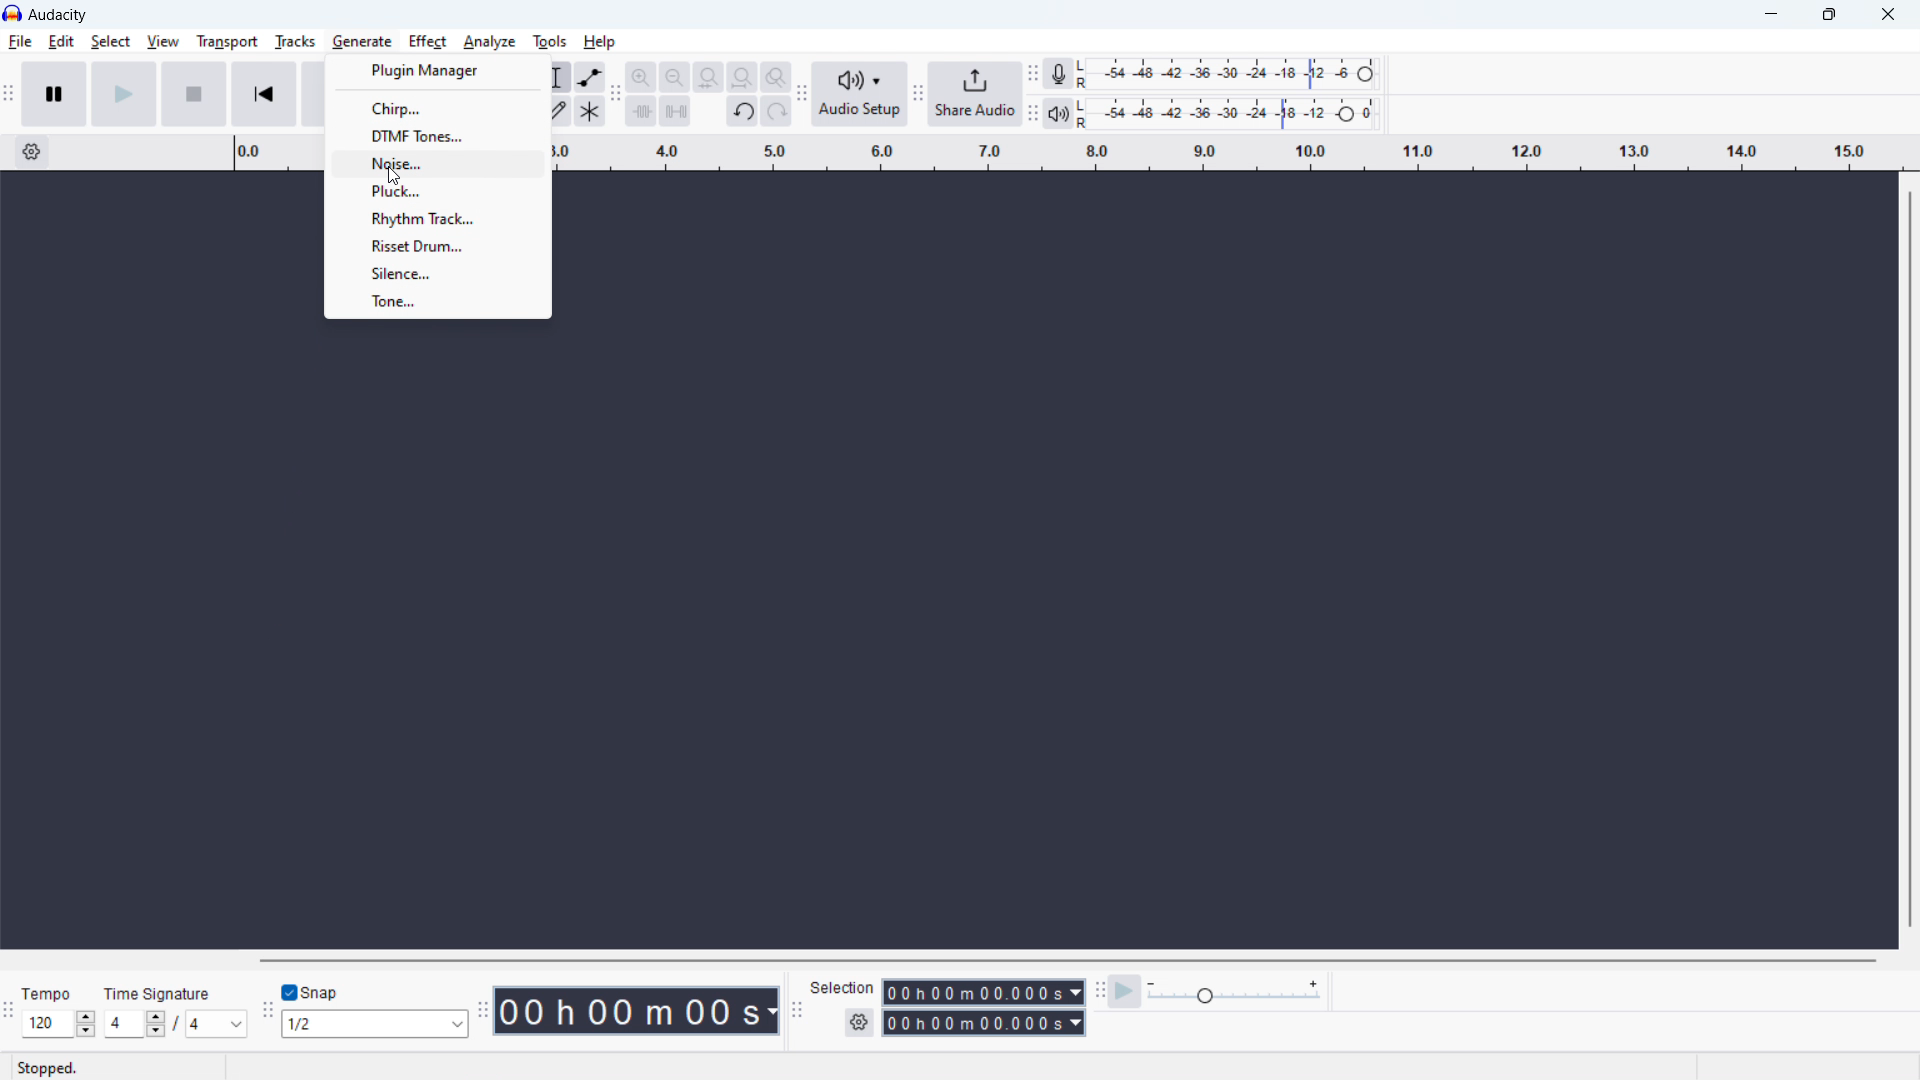 The height and width of the screenshot is (1080, 1920). I want to click on tools, so click(550, 40).